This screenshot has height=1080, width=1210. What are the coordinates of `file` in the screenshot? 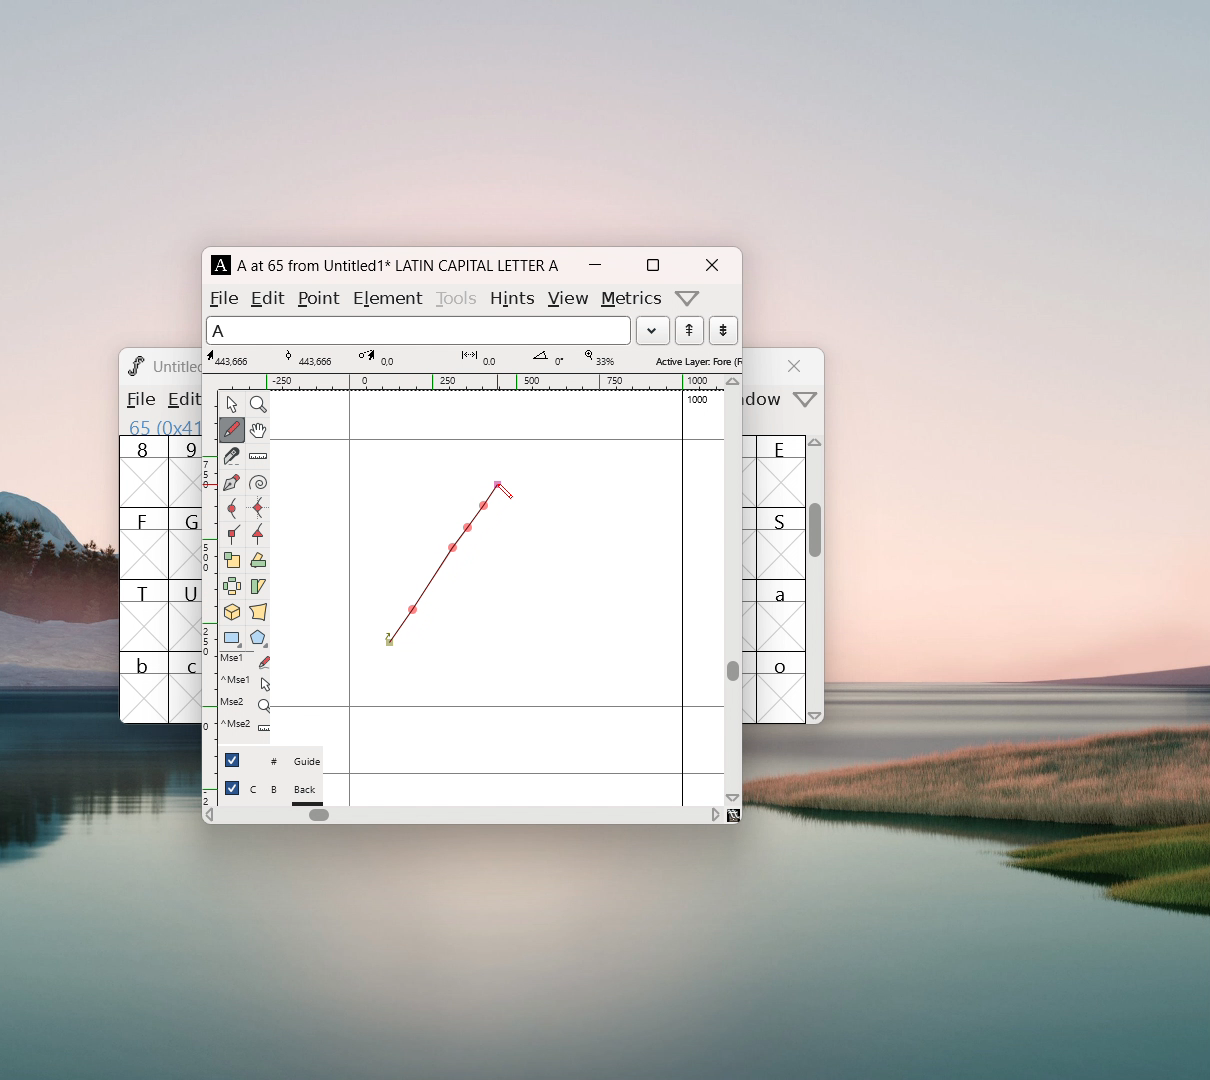 It's located at (139, 399).